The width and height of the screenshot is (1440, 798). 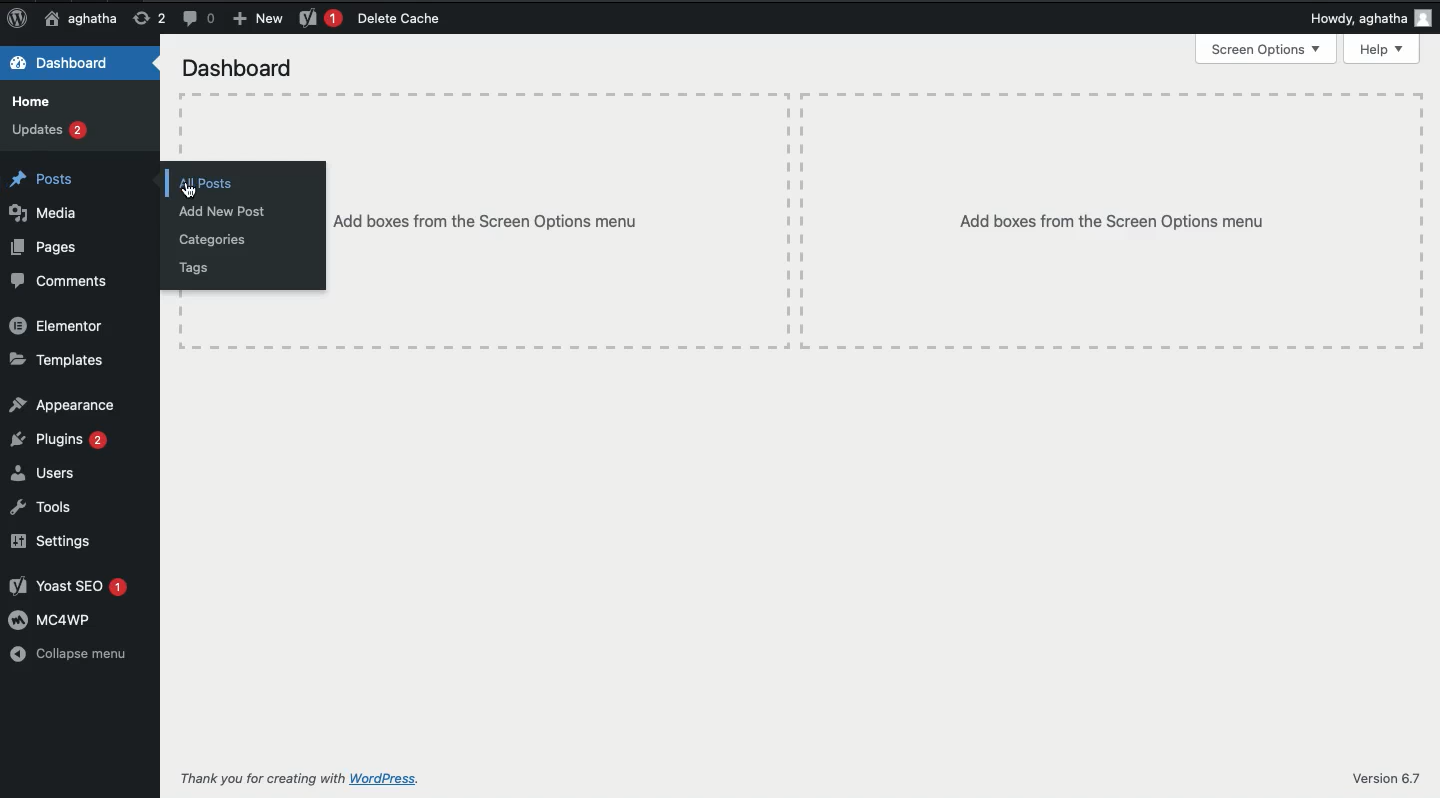 I want to click on Dashboard, so click(x=59, y=61).